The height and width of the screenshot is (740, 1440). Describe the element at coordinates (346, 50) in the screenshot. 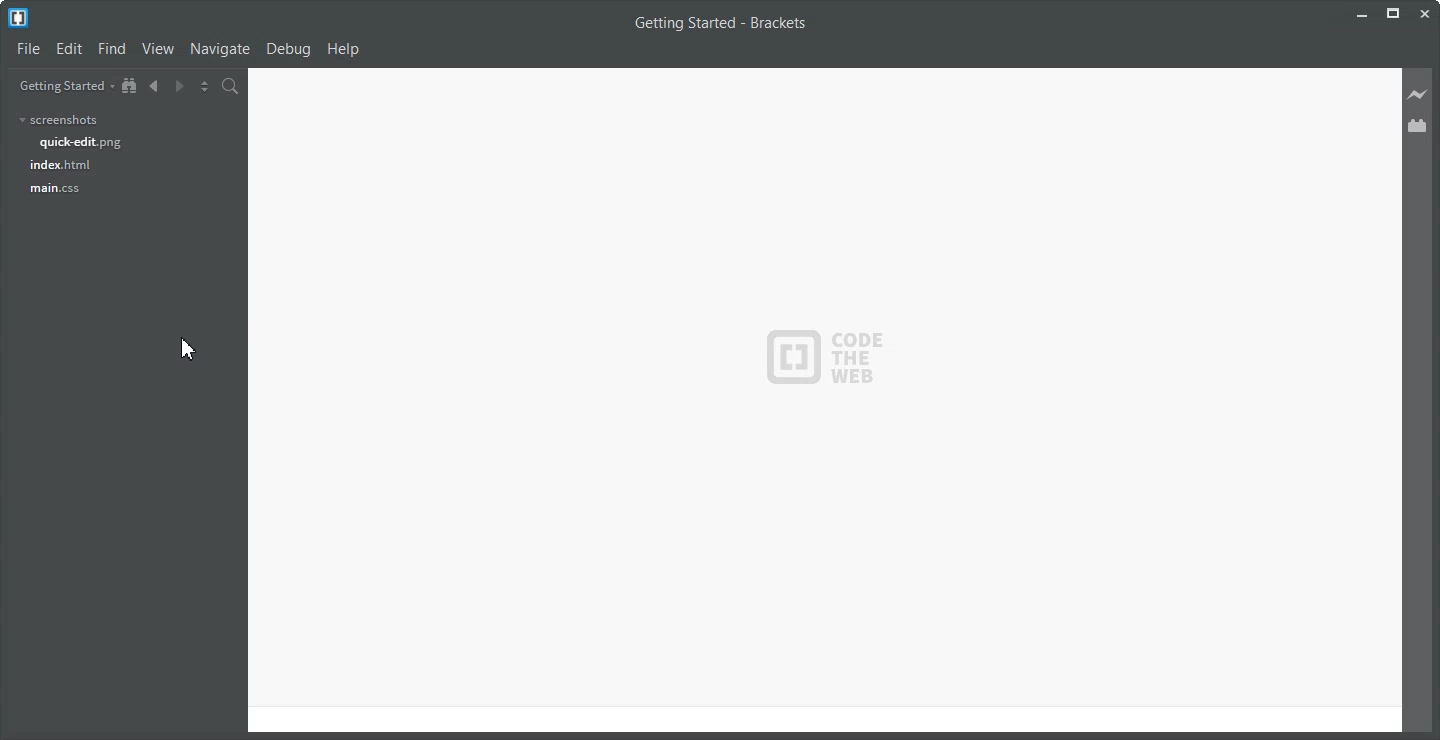

I see `Help` at that location.